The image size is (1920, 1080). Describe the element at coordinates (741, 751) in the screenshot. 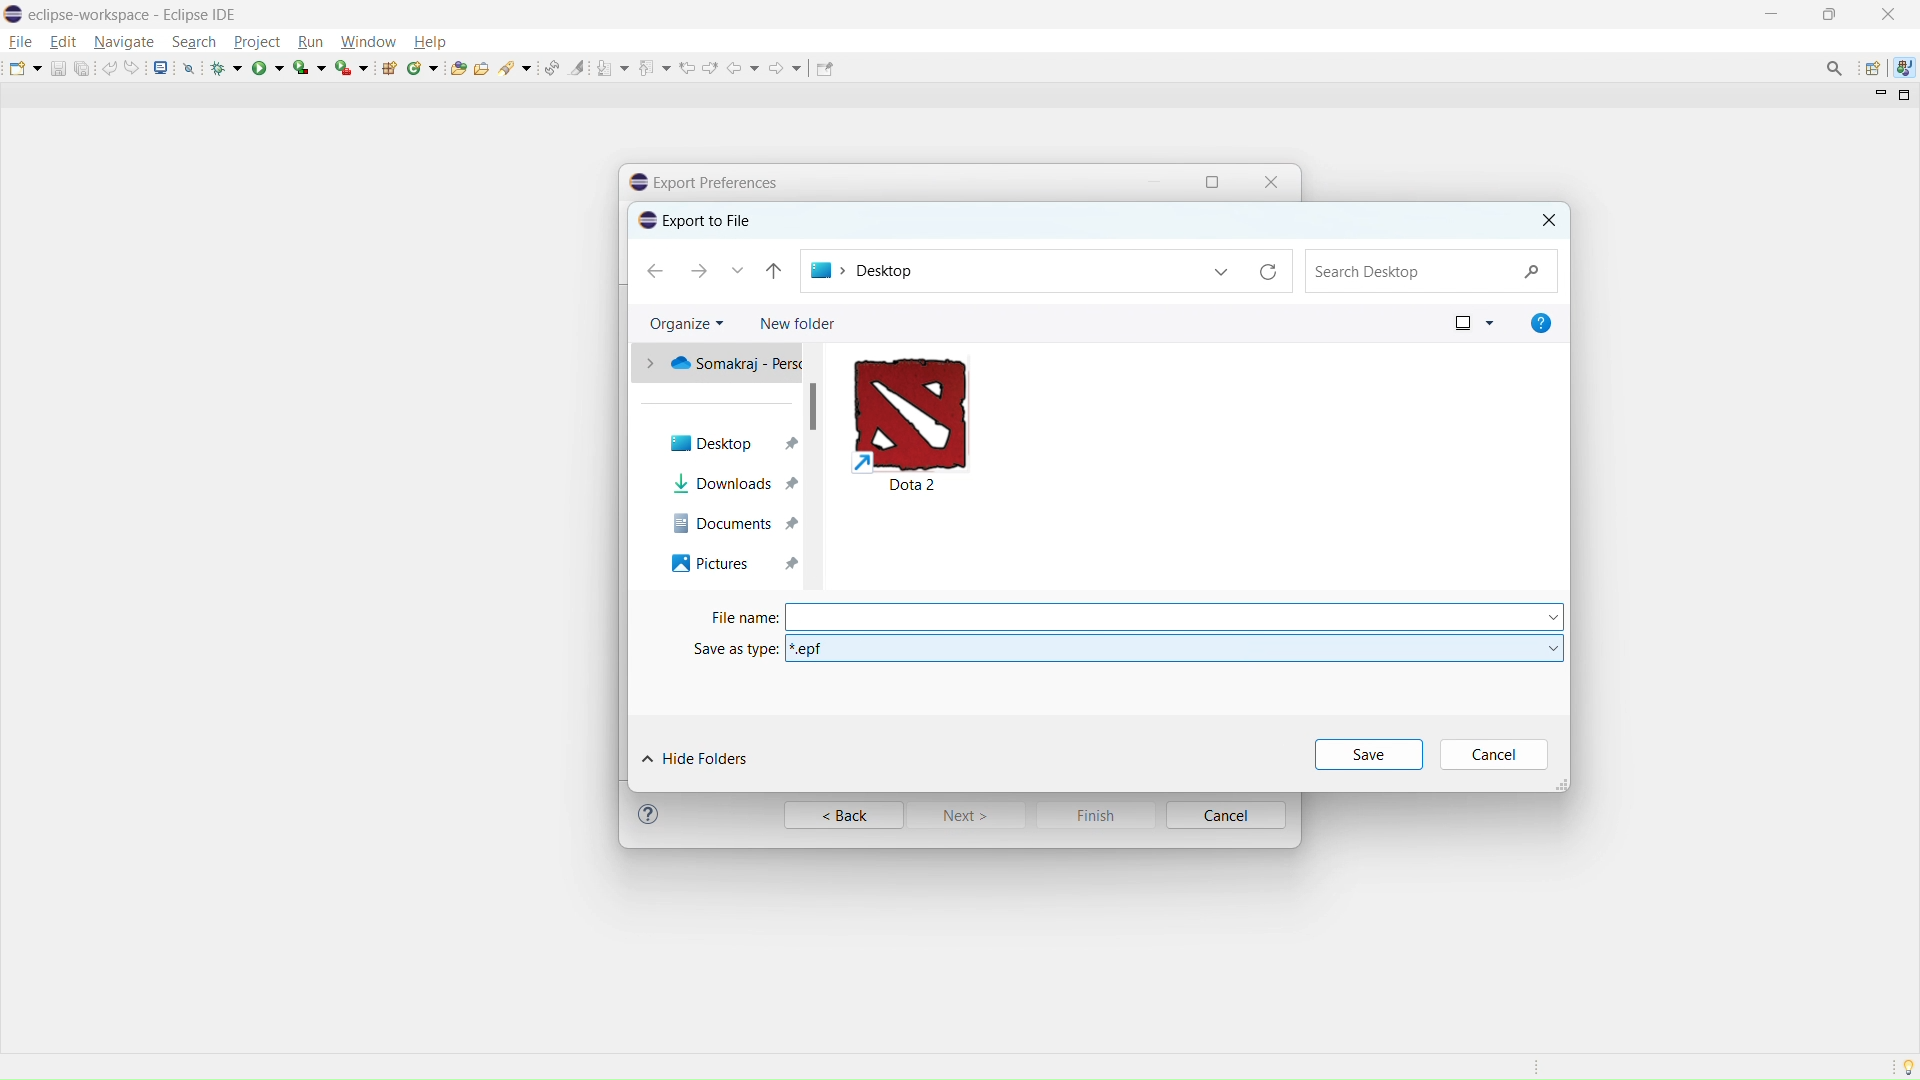

I see `Hide folders` at that location.